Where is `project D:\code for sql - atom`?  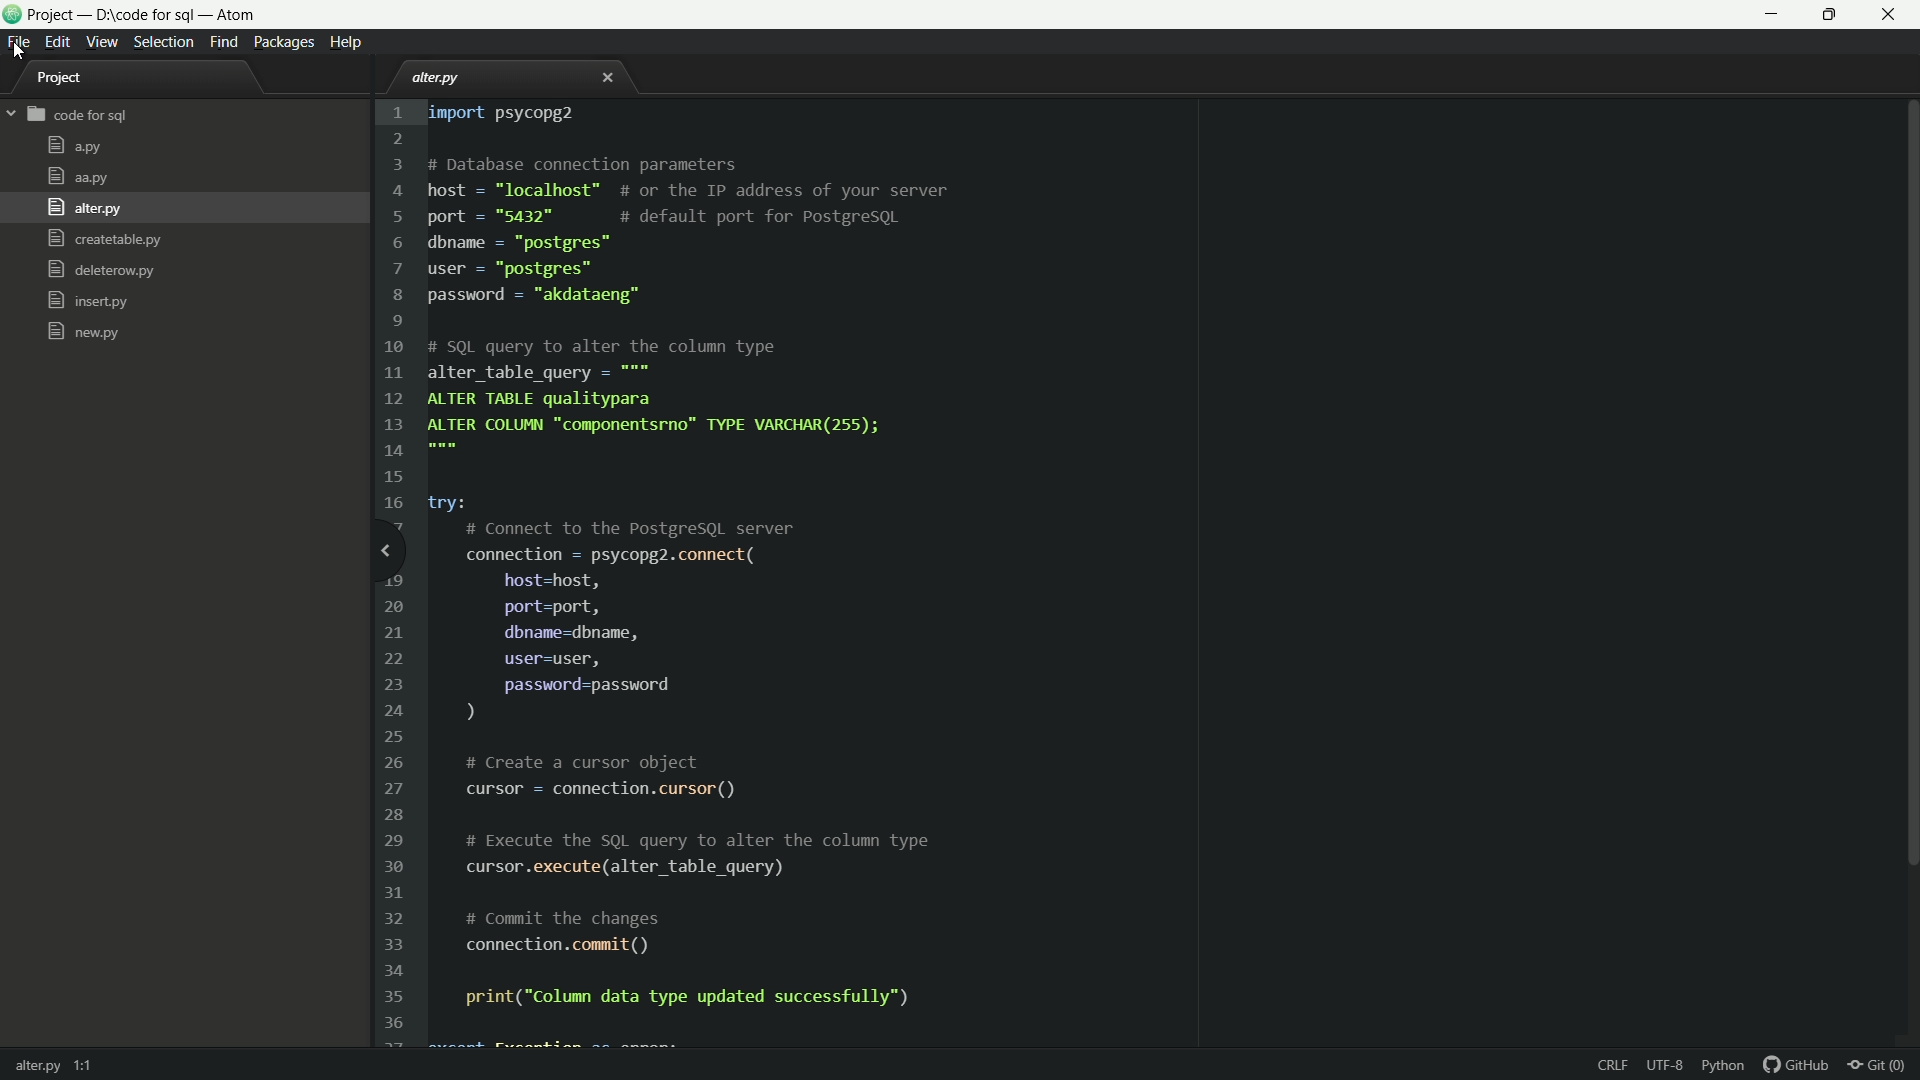 project D:\code for sql - atom is located at coordinates (148, 16).